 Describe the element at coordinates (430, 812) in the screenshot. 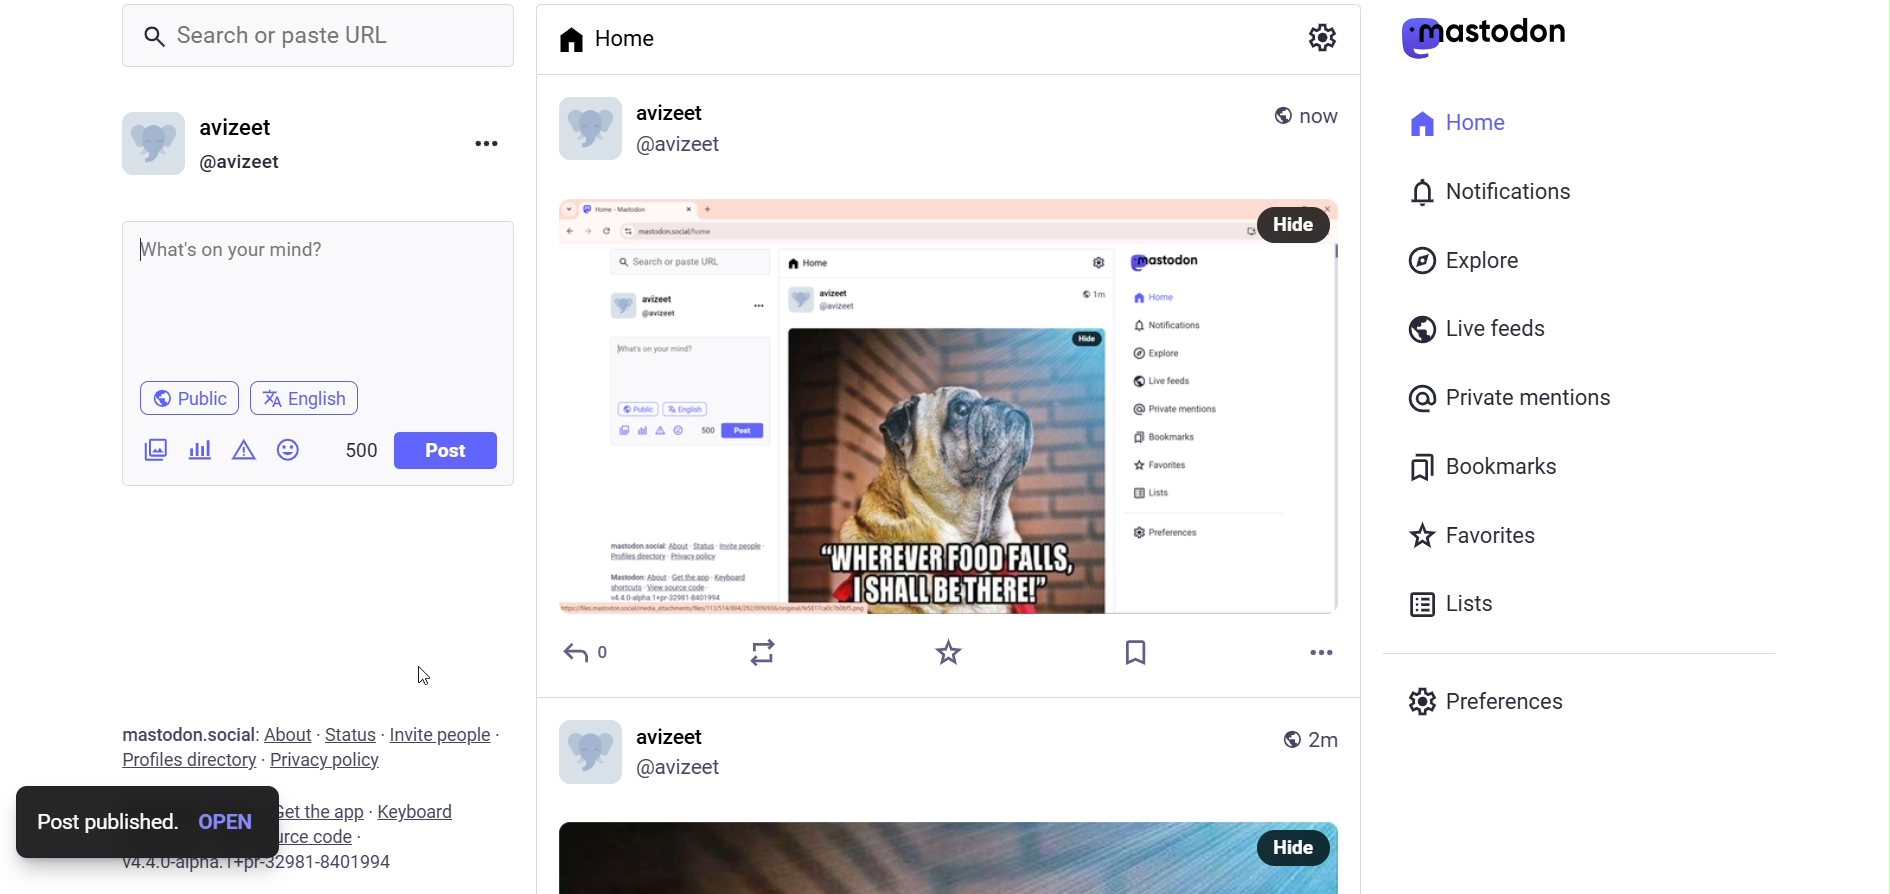

I see `keyboard ` at that location.